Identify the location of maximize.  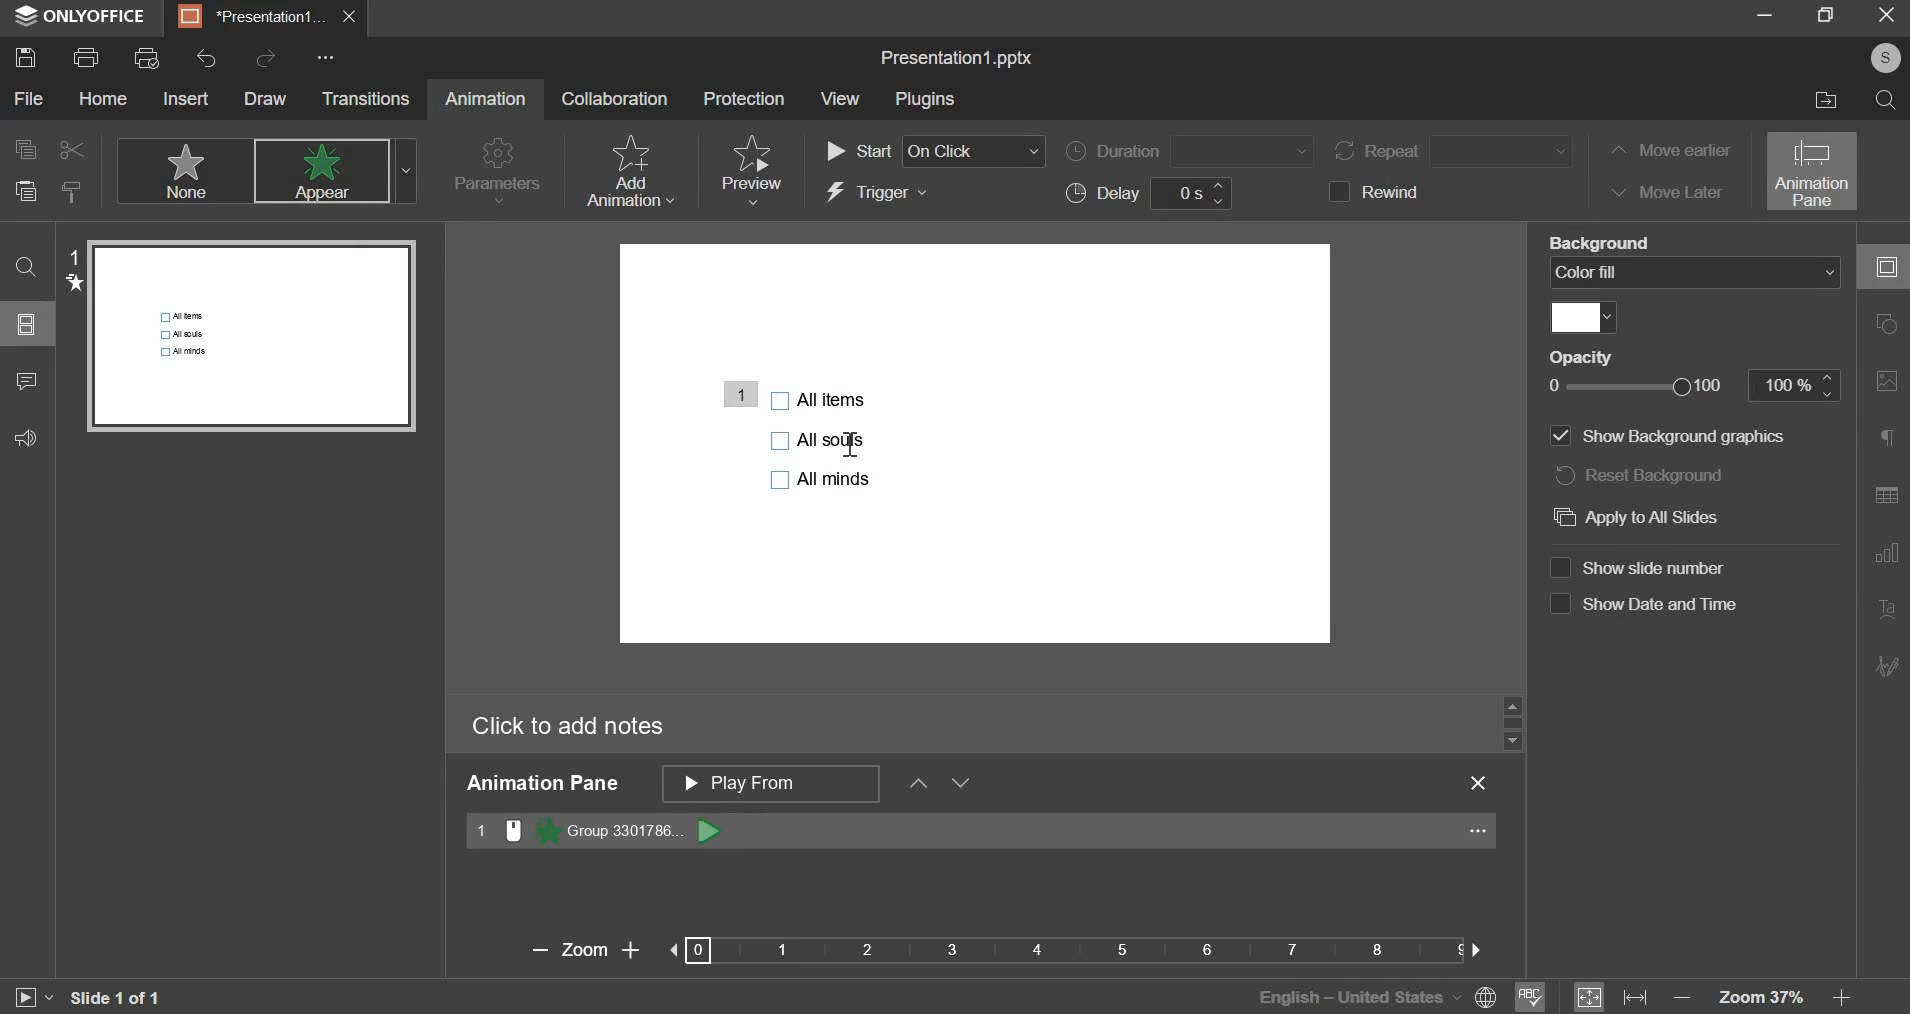
(1825, 17).